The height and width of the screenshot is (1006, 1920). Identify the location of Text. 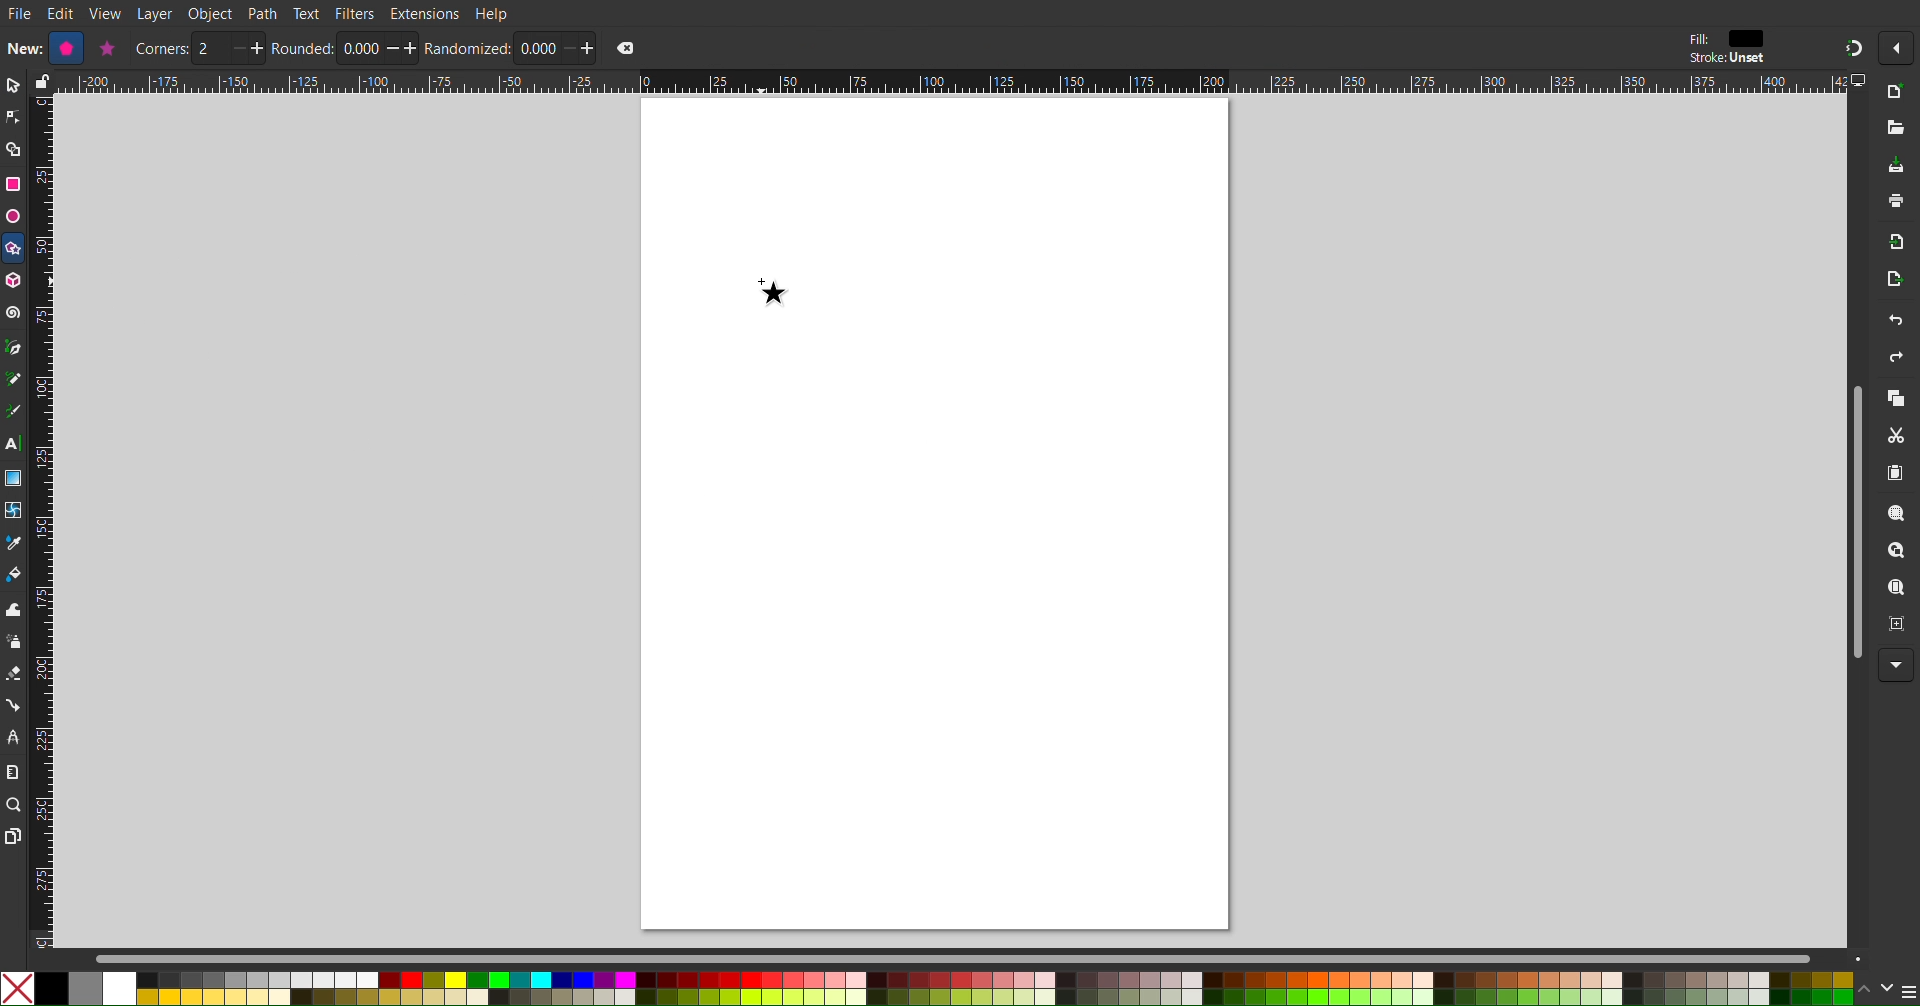
(305, 12).